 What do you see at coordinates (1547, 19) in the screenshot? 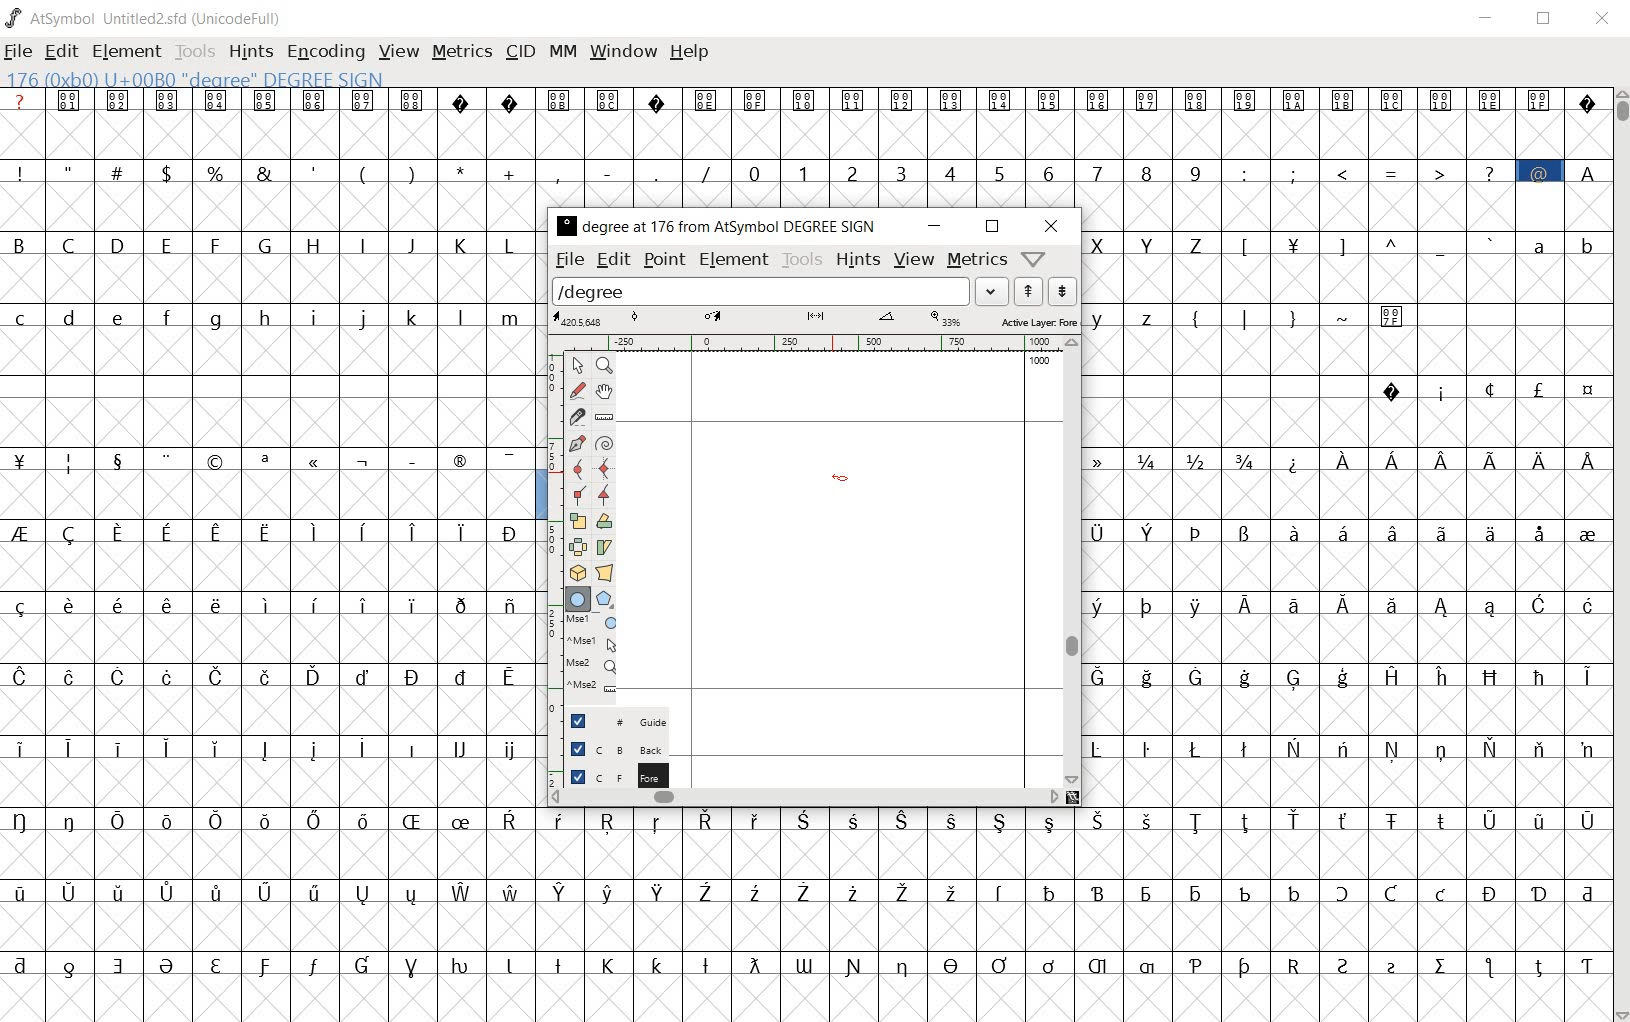
I see `restore down` at bounding box center [1547, 19].